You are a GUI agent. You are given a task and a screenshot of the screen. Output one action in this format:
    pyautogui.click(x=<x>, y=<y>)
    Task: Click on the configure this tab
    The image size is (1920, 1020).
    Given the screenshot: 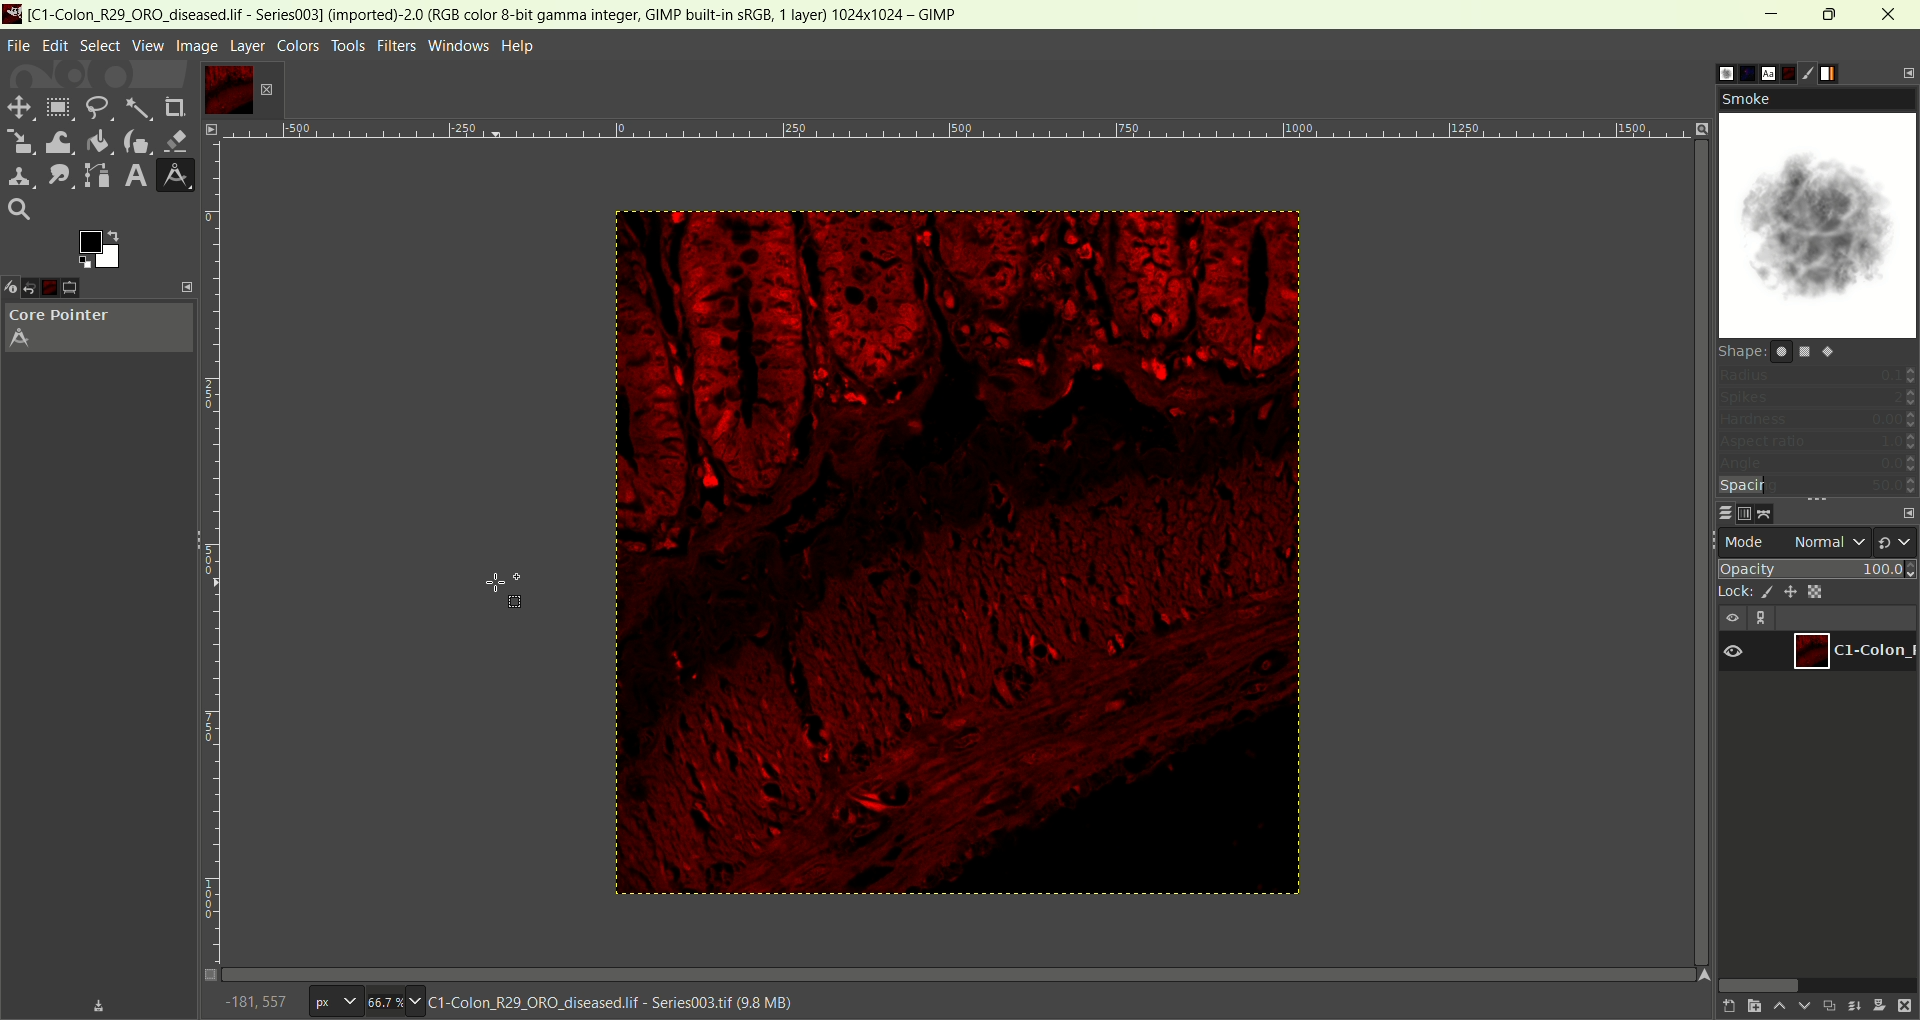 What is the action you would take?
    pyautogui.click(x=188, y=286)
    